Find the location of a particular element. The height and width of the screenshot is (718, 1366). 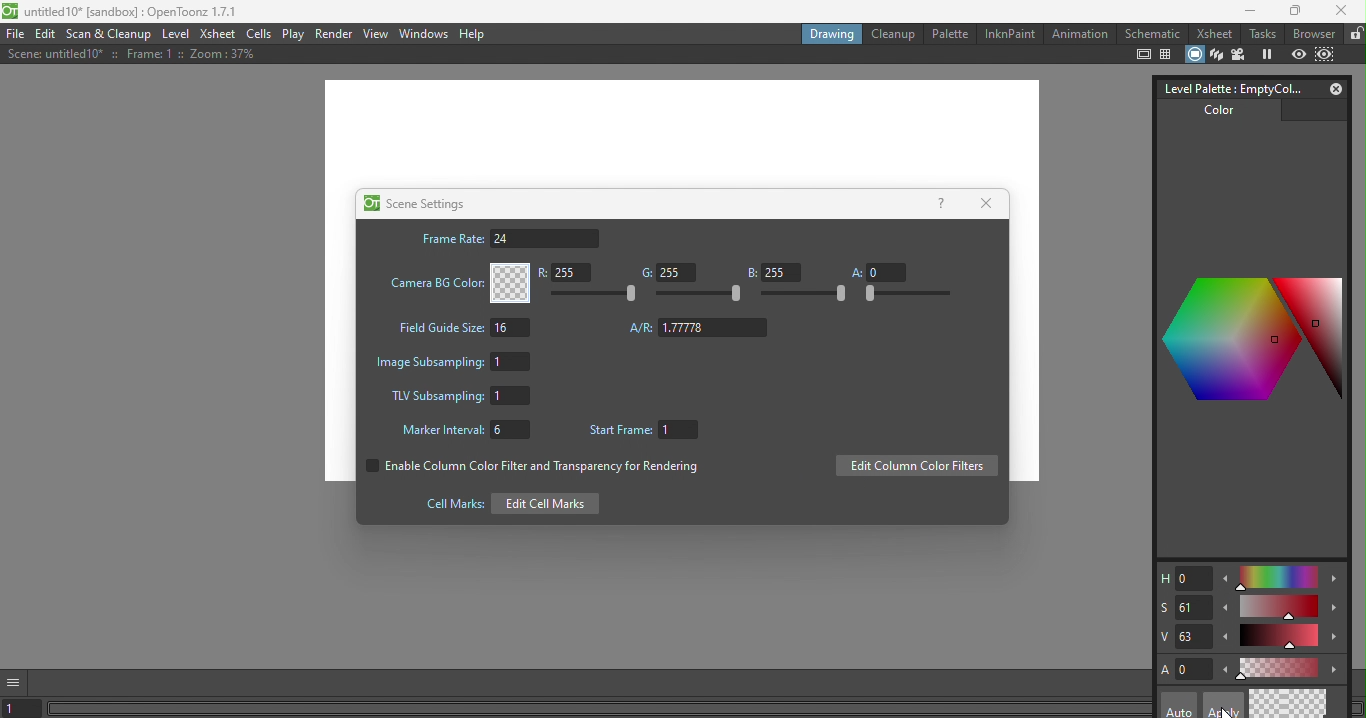

Safe area is located at coordinates (1142, 55).